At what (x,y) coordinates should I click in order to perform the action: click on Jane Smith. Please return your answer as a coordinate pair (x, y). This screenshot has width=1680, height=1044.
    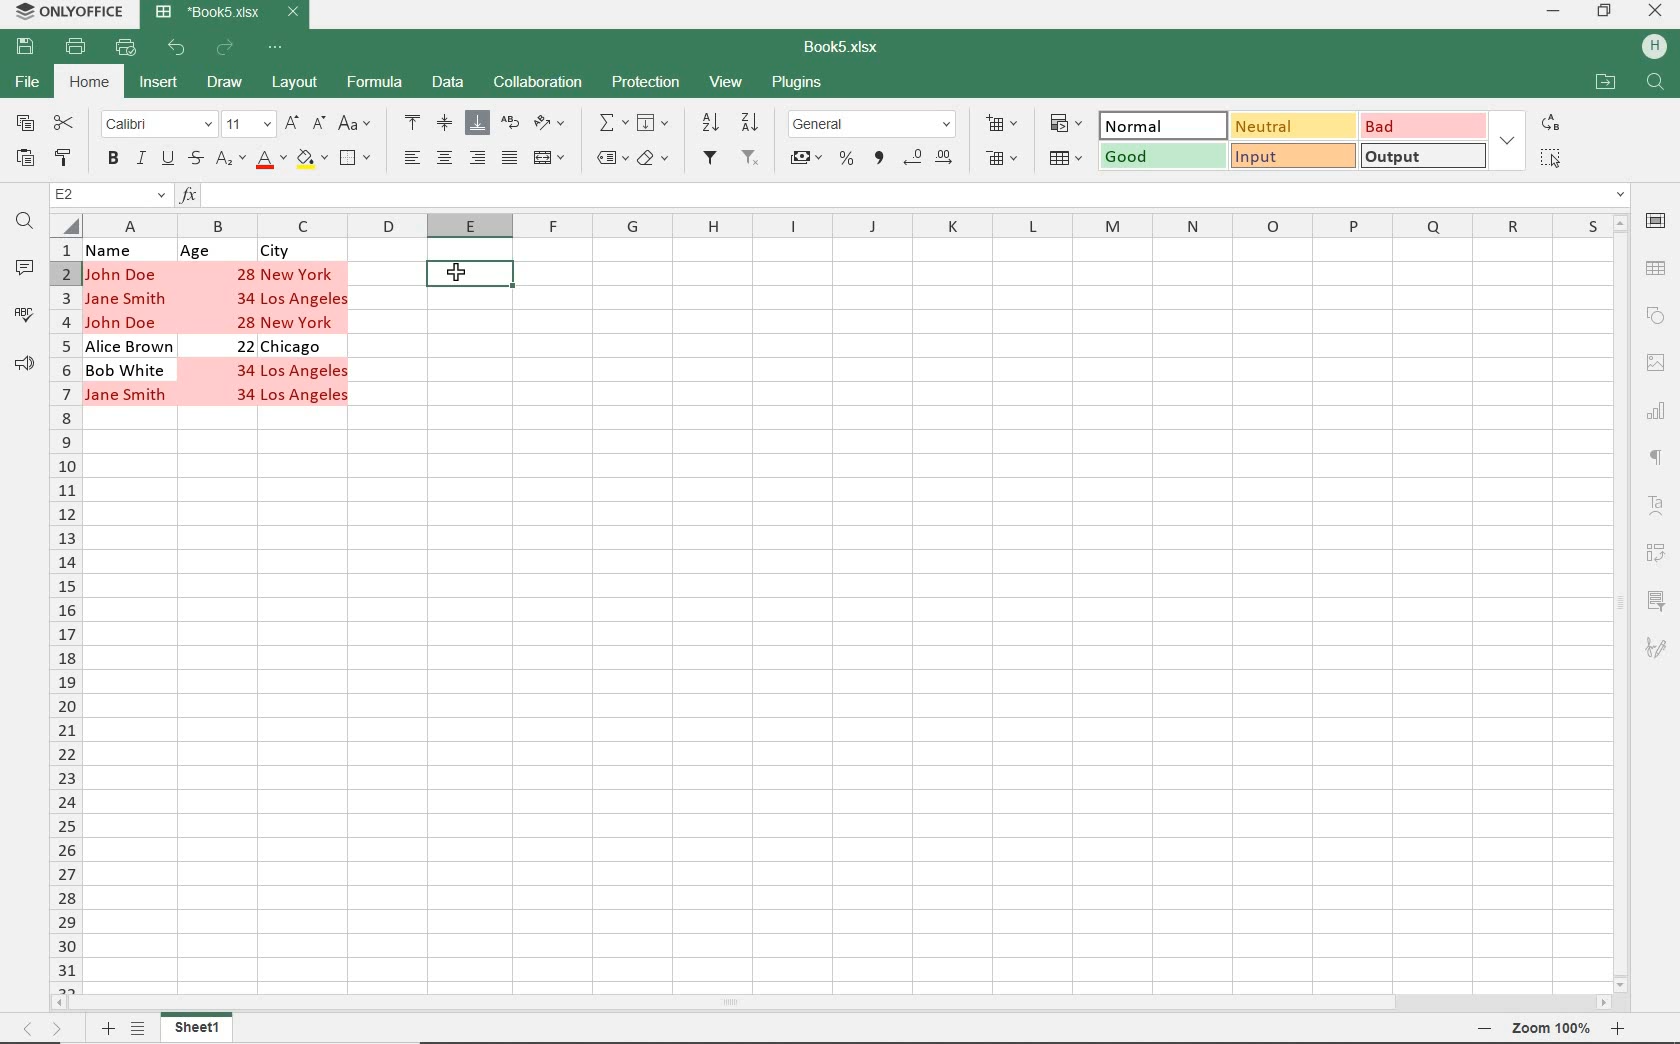
    Looking at the image, I should click on (125, 397).